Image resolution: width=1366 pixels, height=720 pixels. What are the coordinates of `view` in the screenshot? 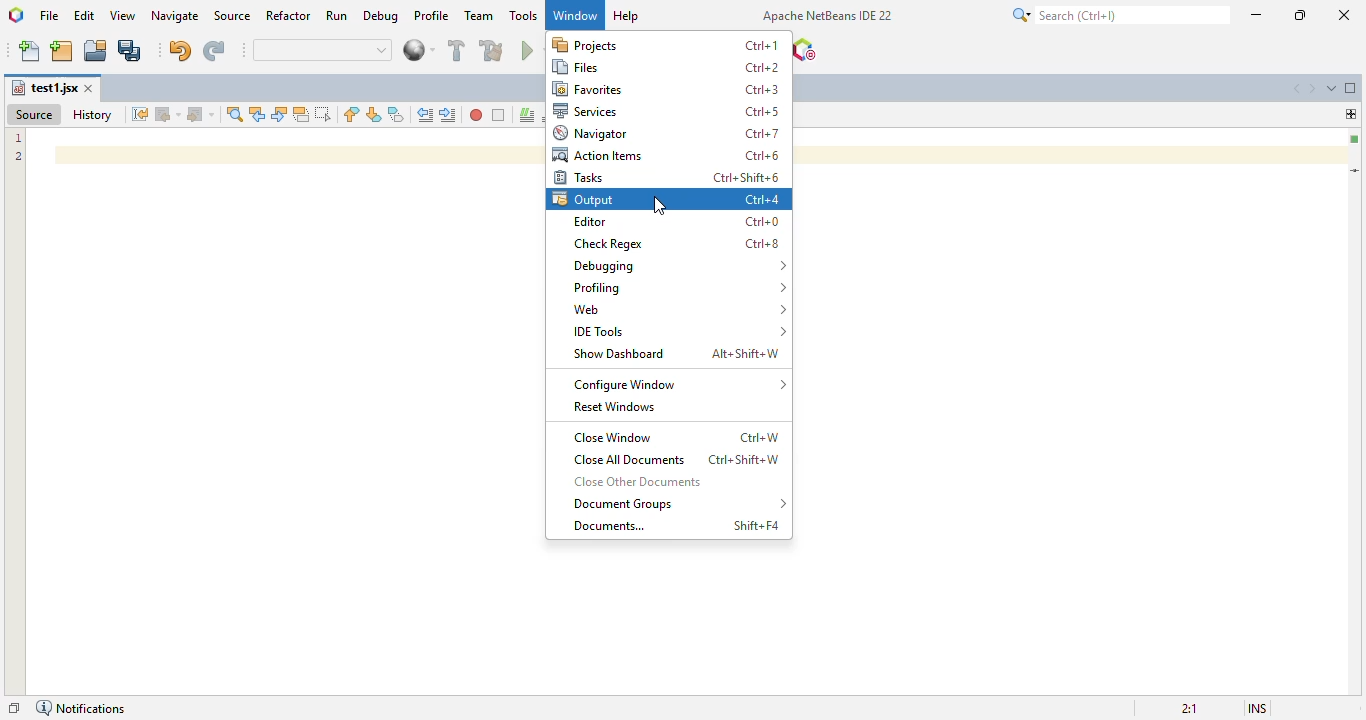 It's located at (124, 16).